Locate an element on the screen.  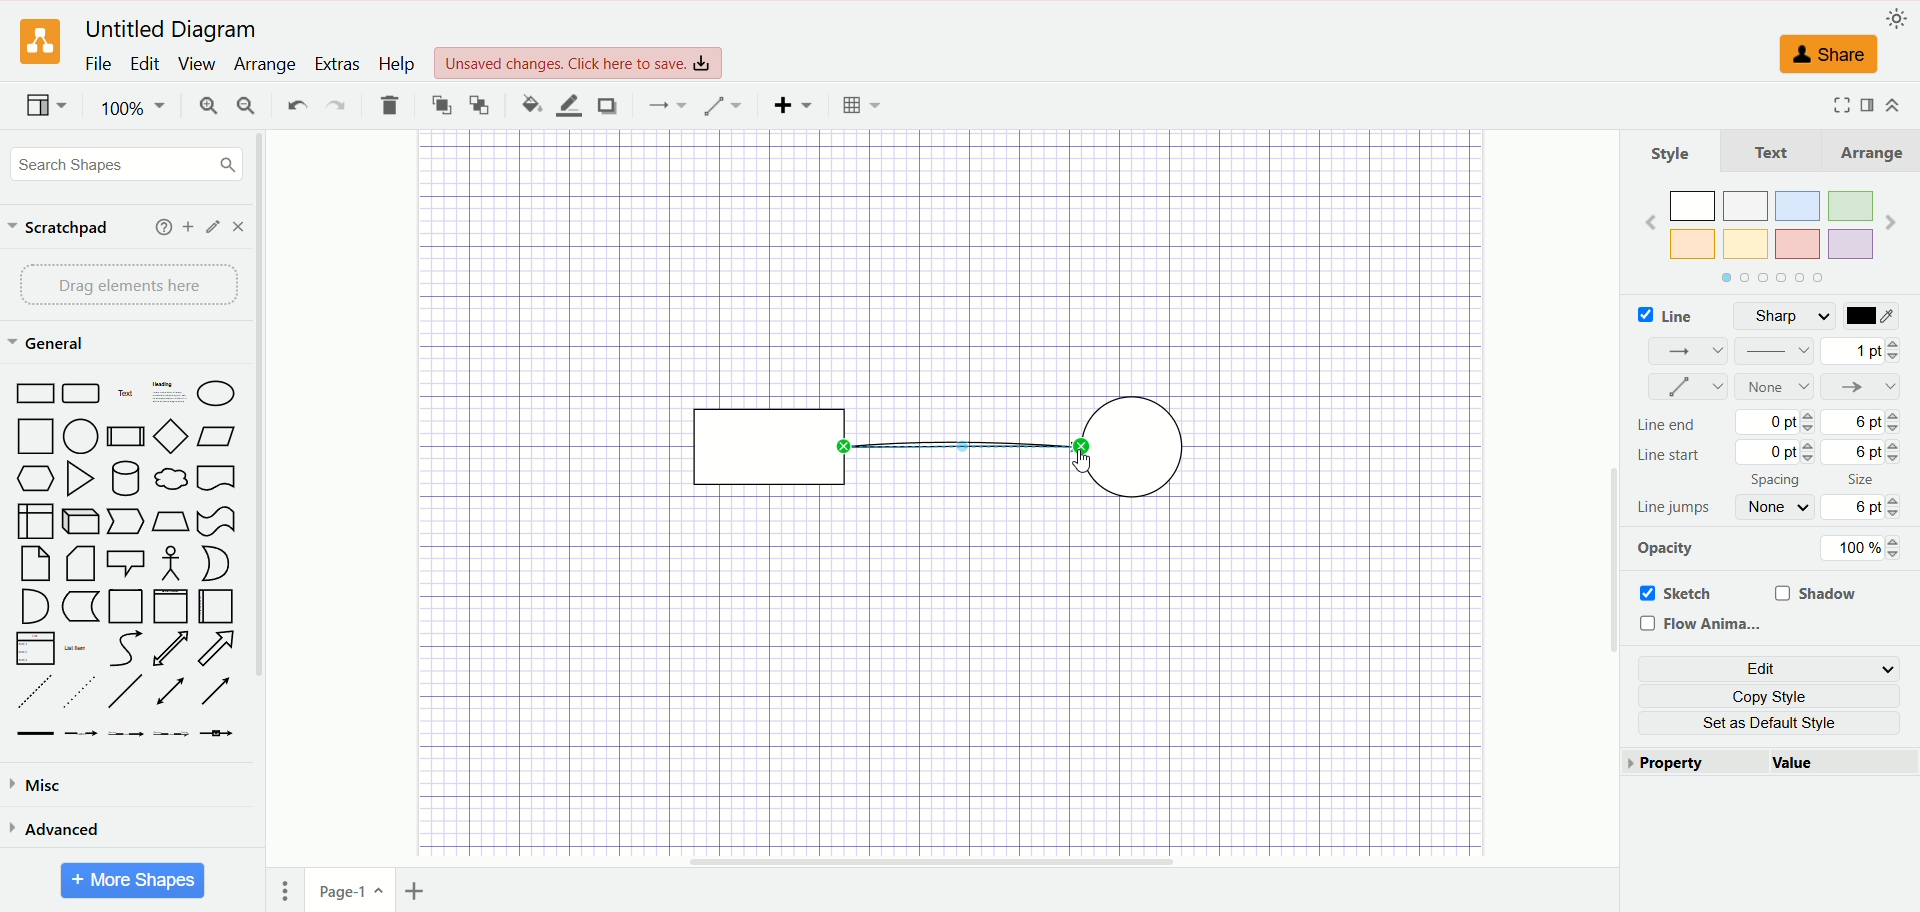
Fullscreen is located at coordinates (1837, 106).